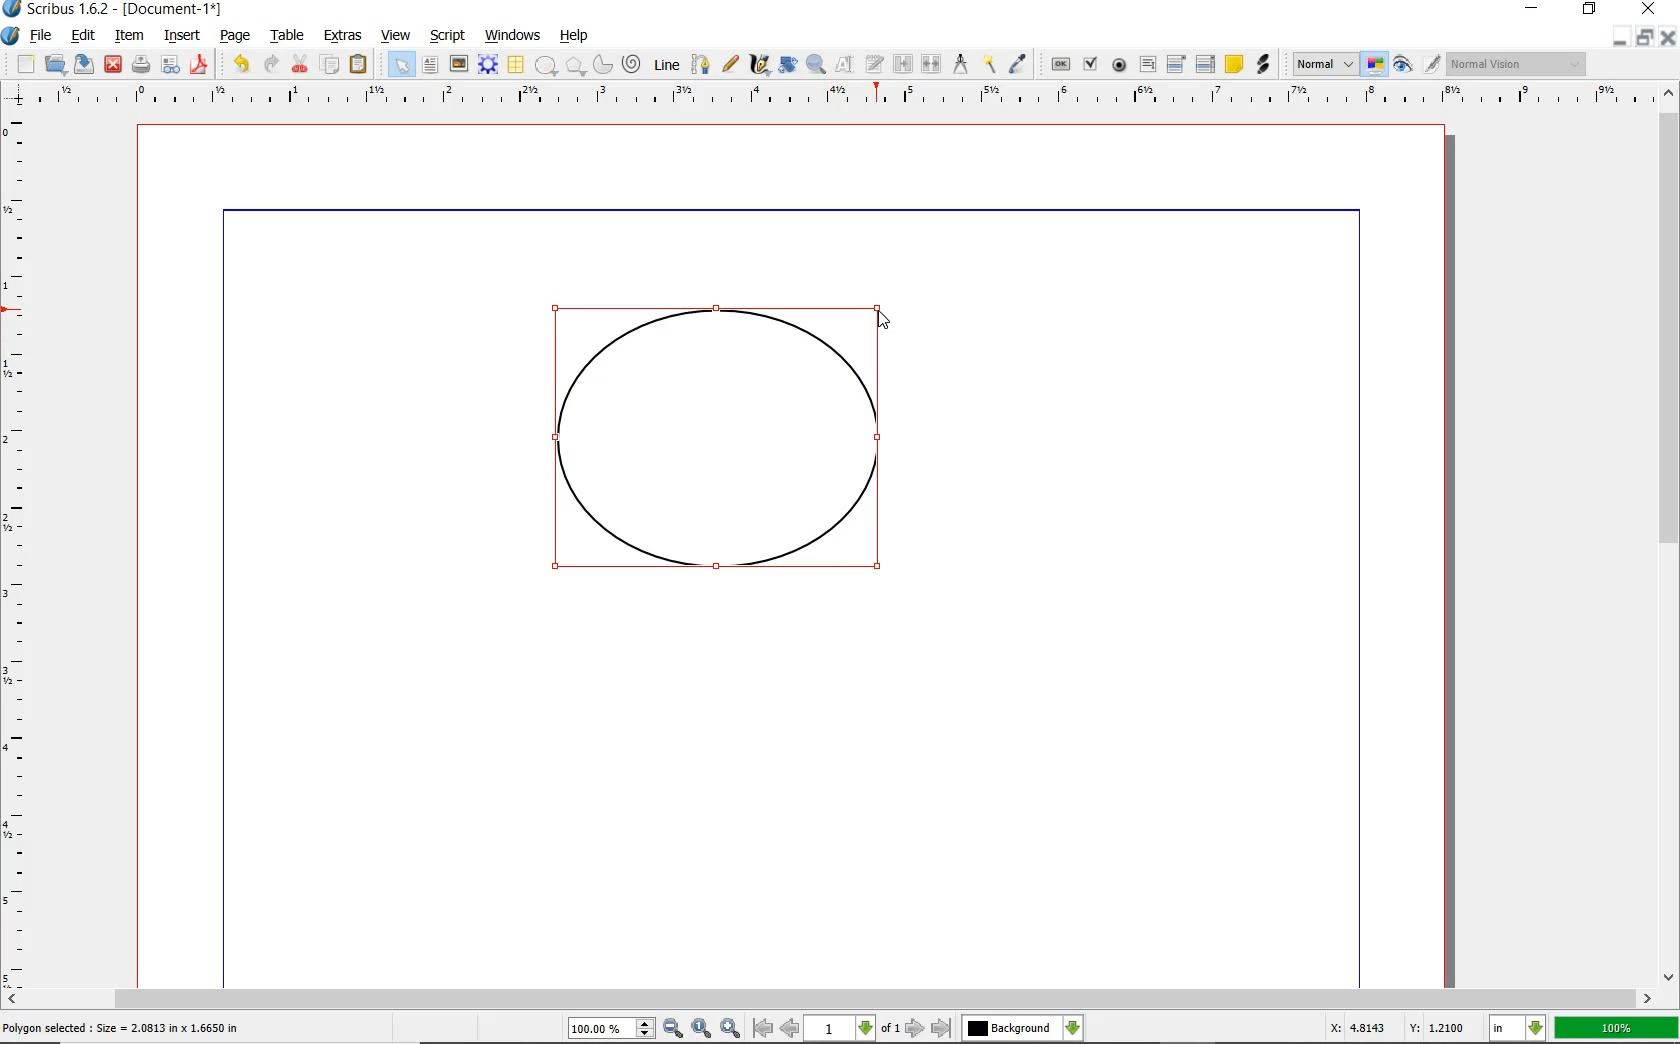  What do you see at coordinates (1120, 64) in the screenshot?
I see `PDF RADIO BUTTON` at bounding box center [1120, 64].